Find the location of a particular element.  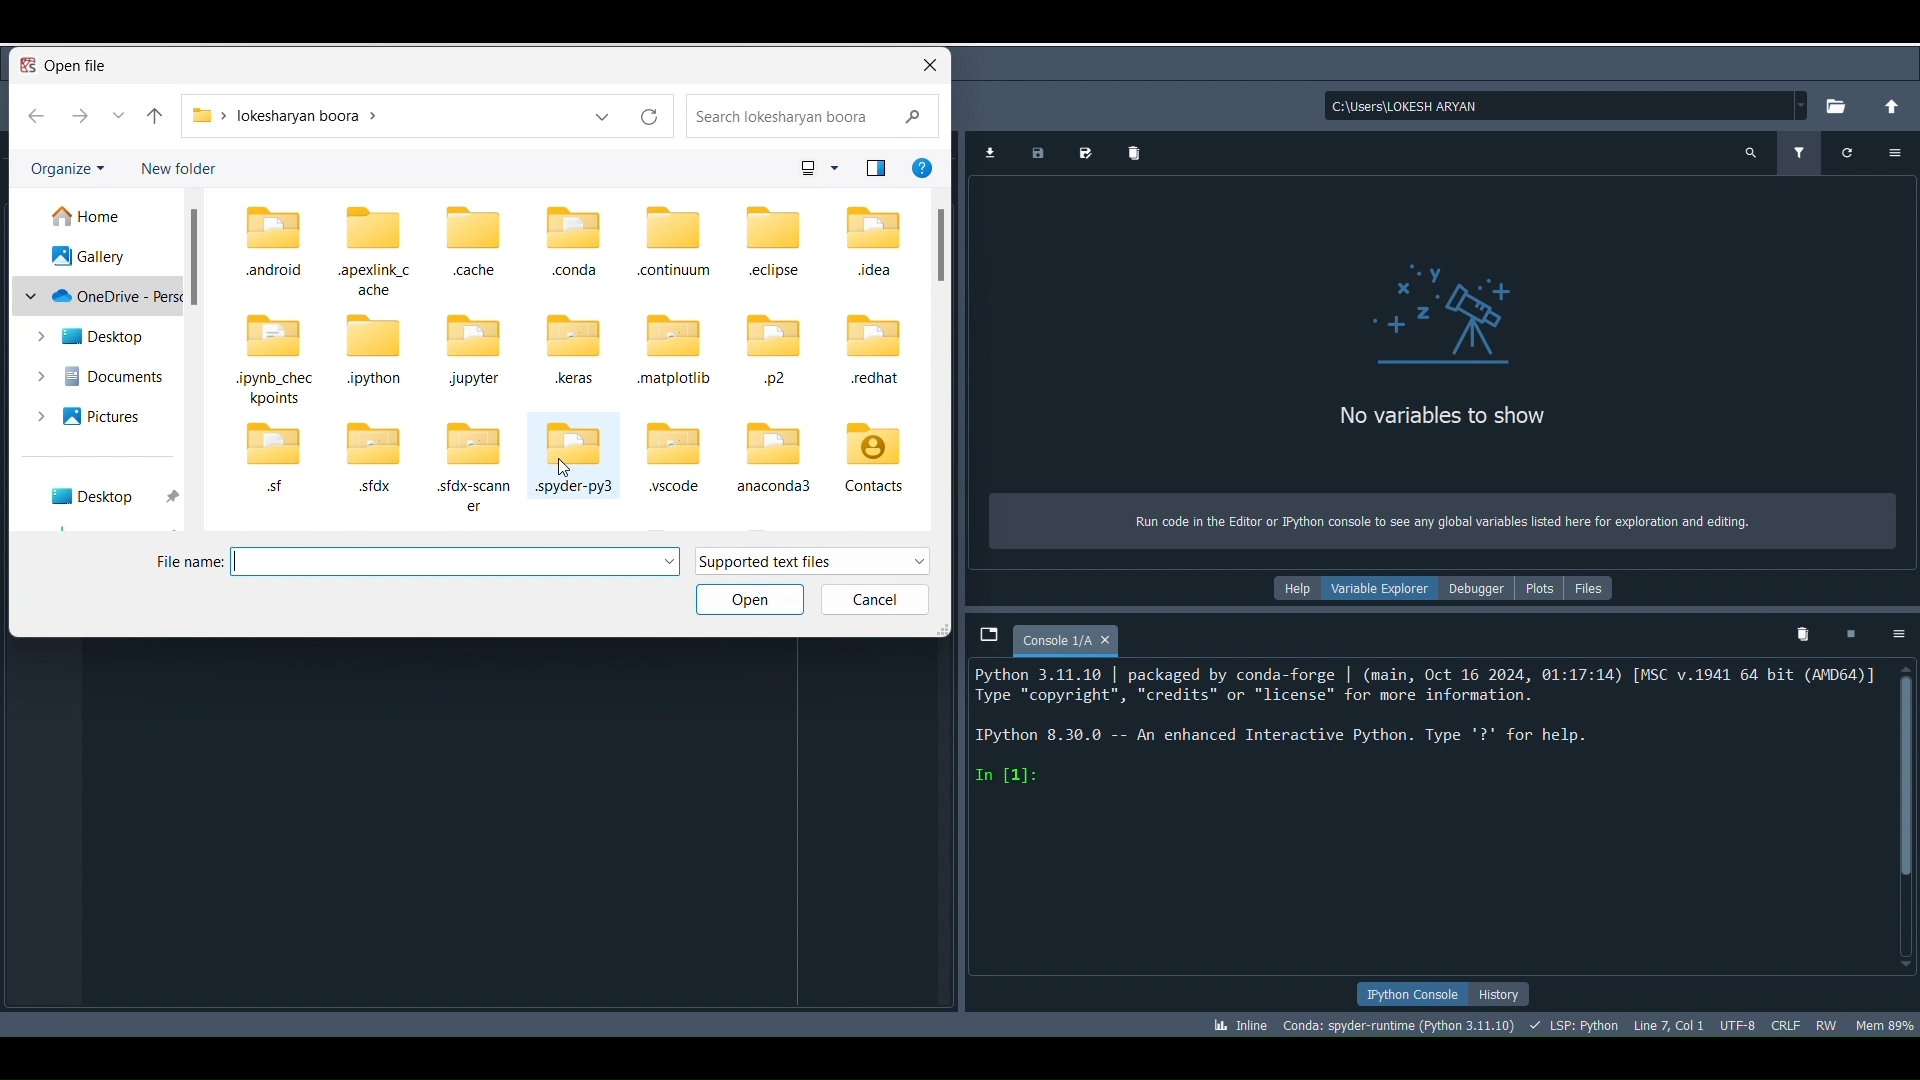

View More is located at coordinates (119, 115).